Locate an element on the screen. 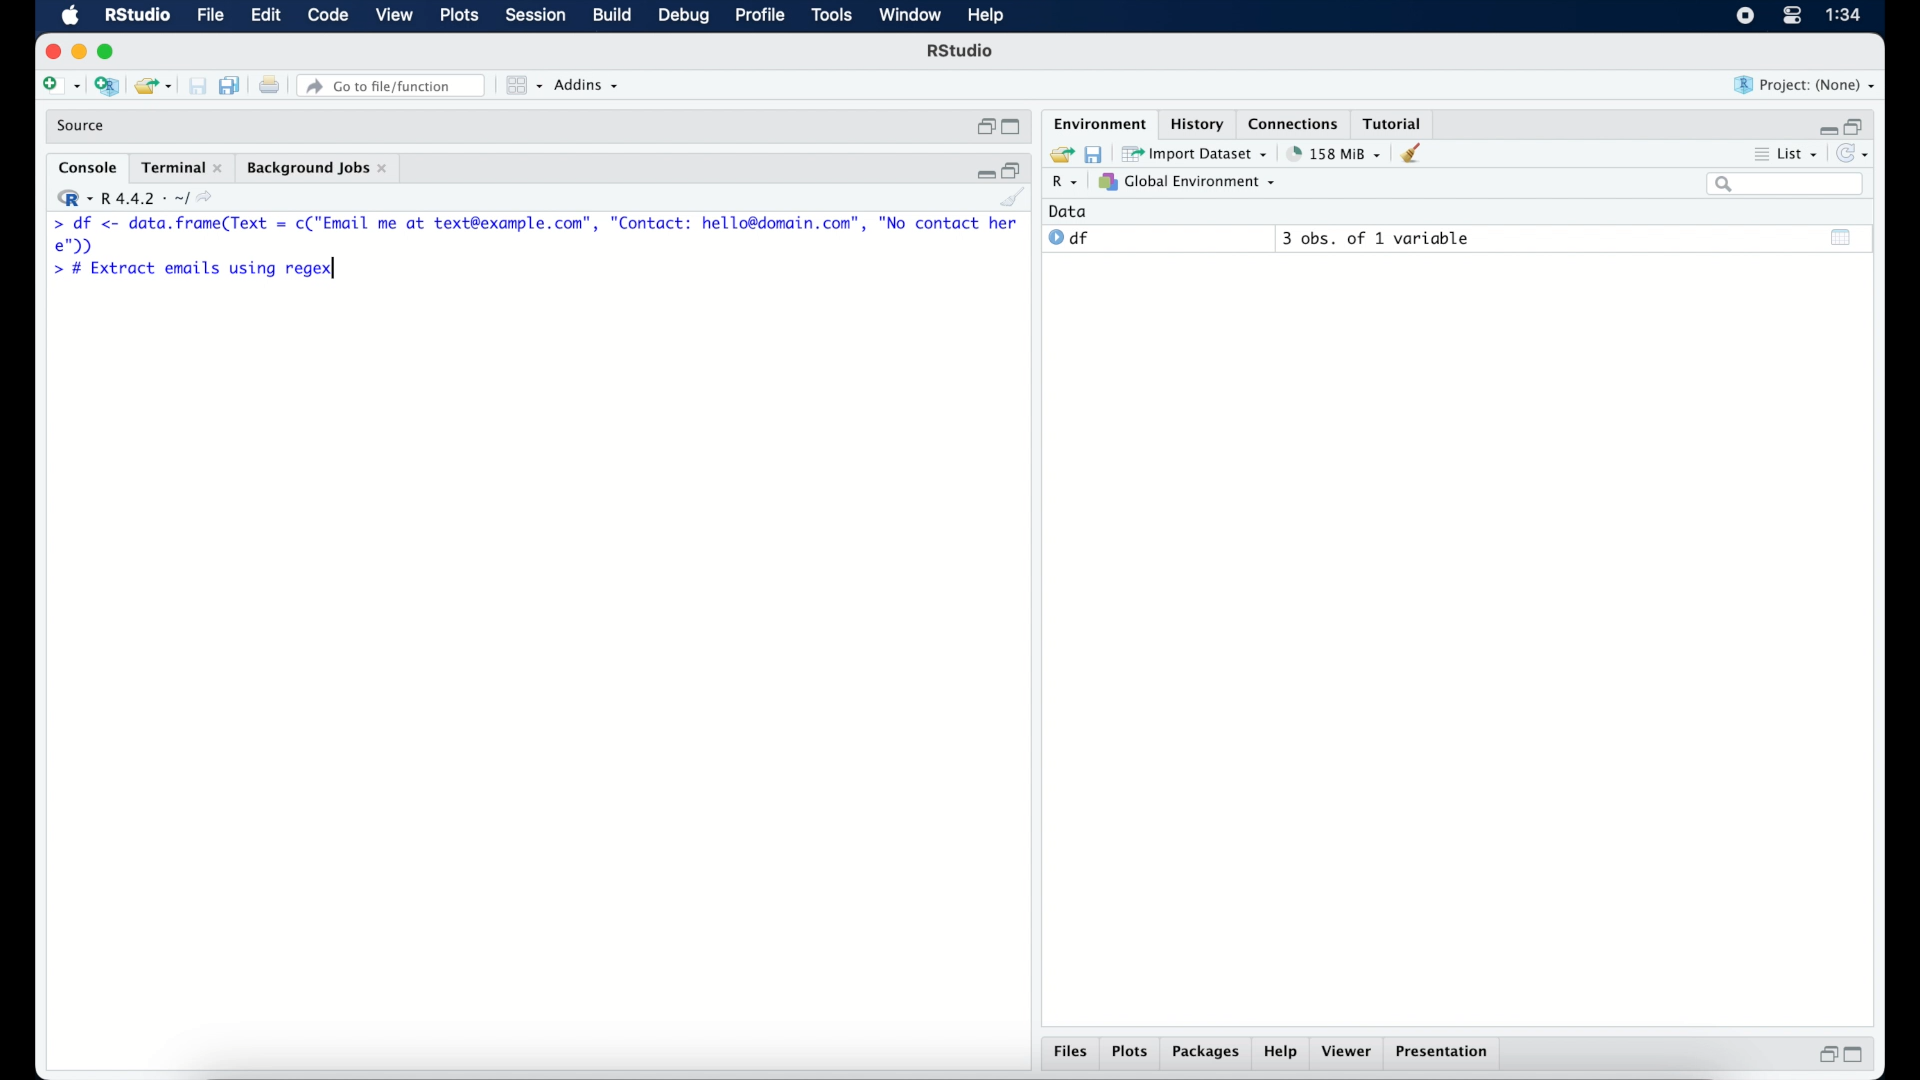 The height and width of the screenshot is (1080, 1920). screen recorder icon is located at coordinates (1744, 16).